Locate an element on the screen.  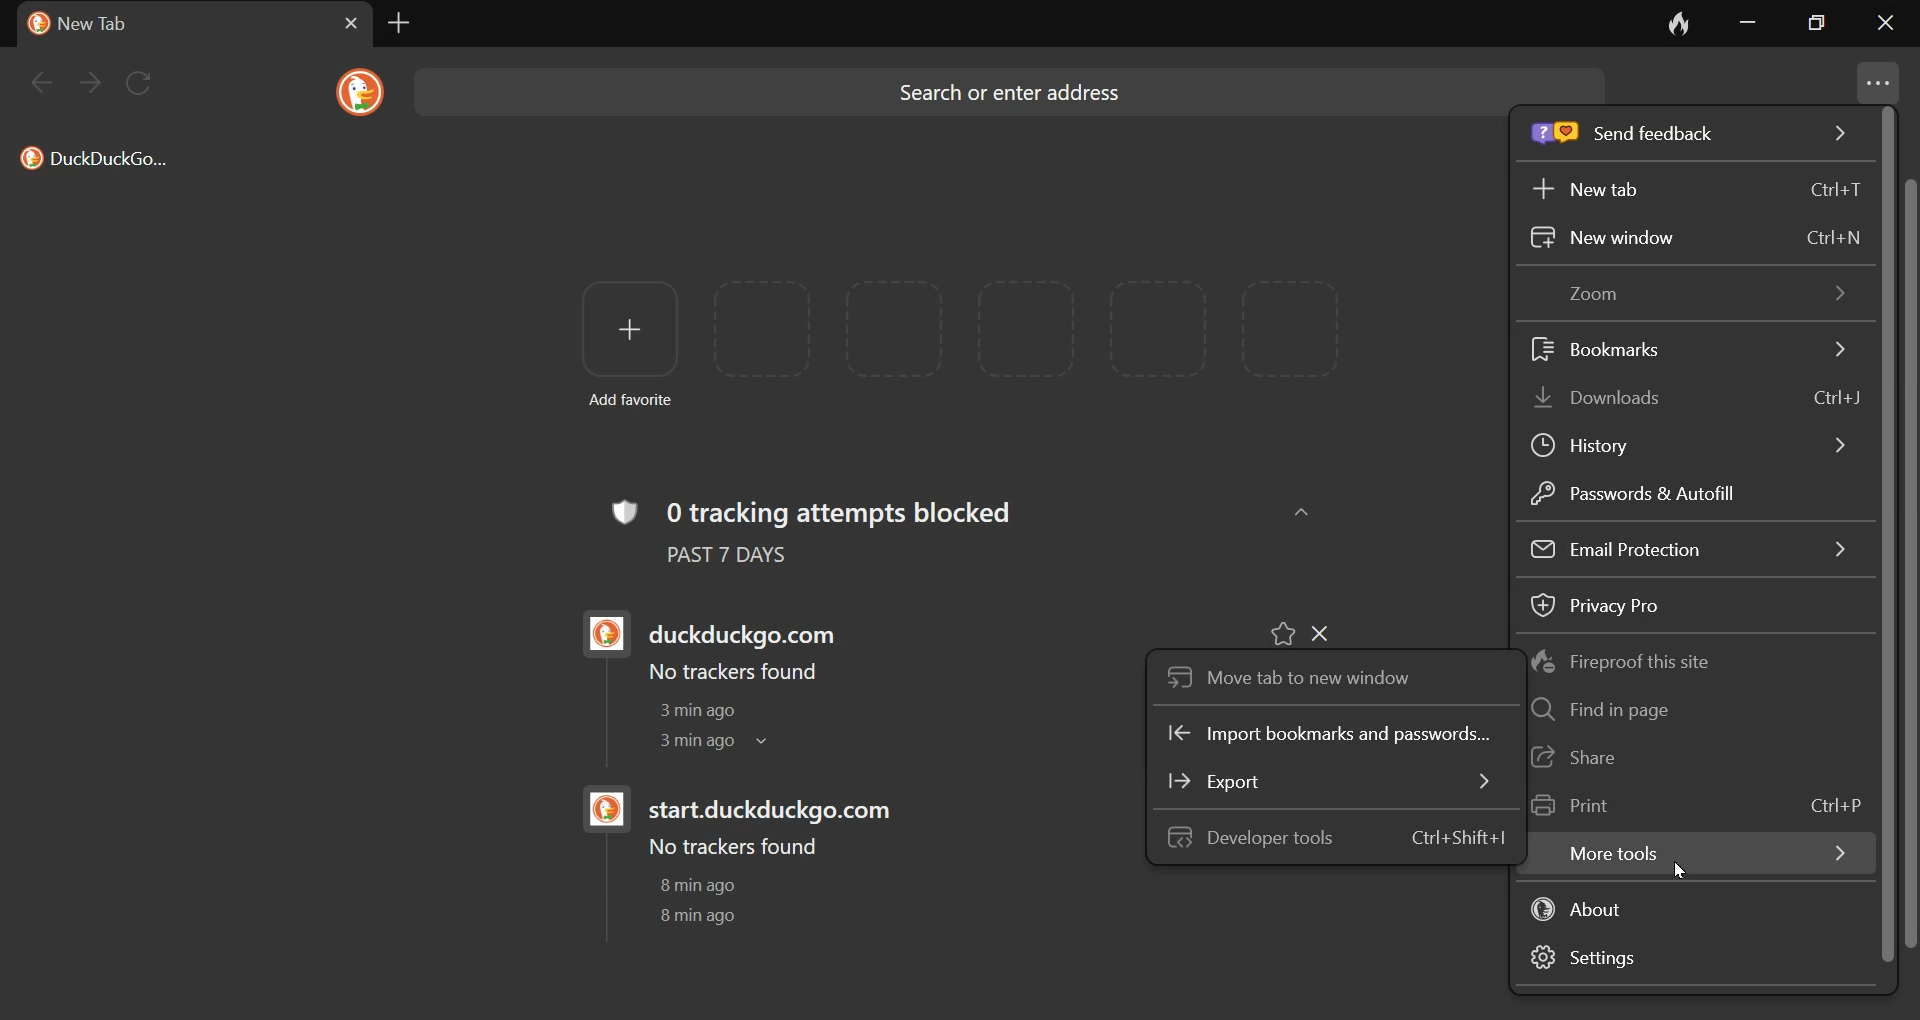
Print is located at coordinates (1690, 807).